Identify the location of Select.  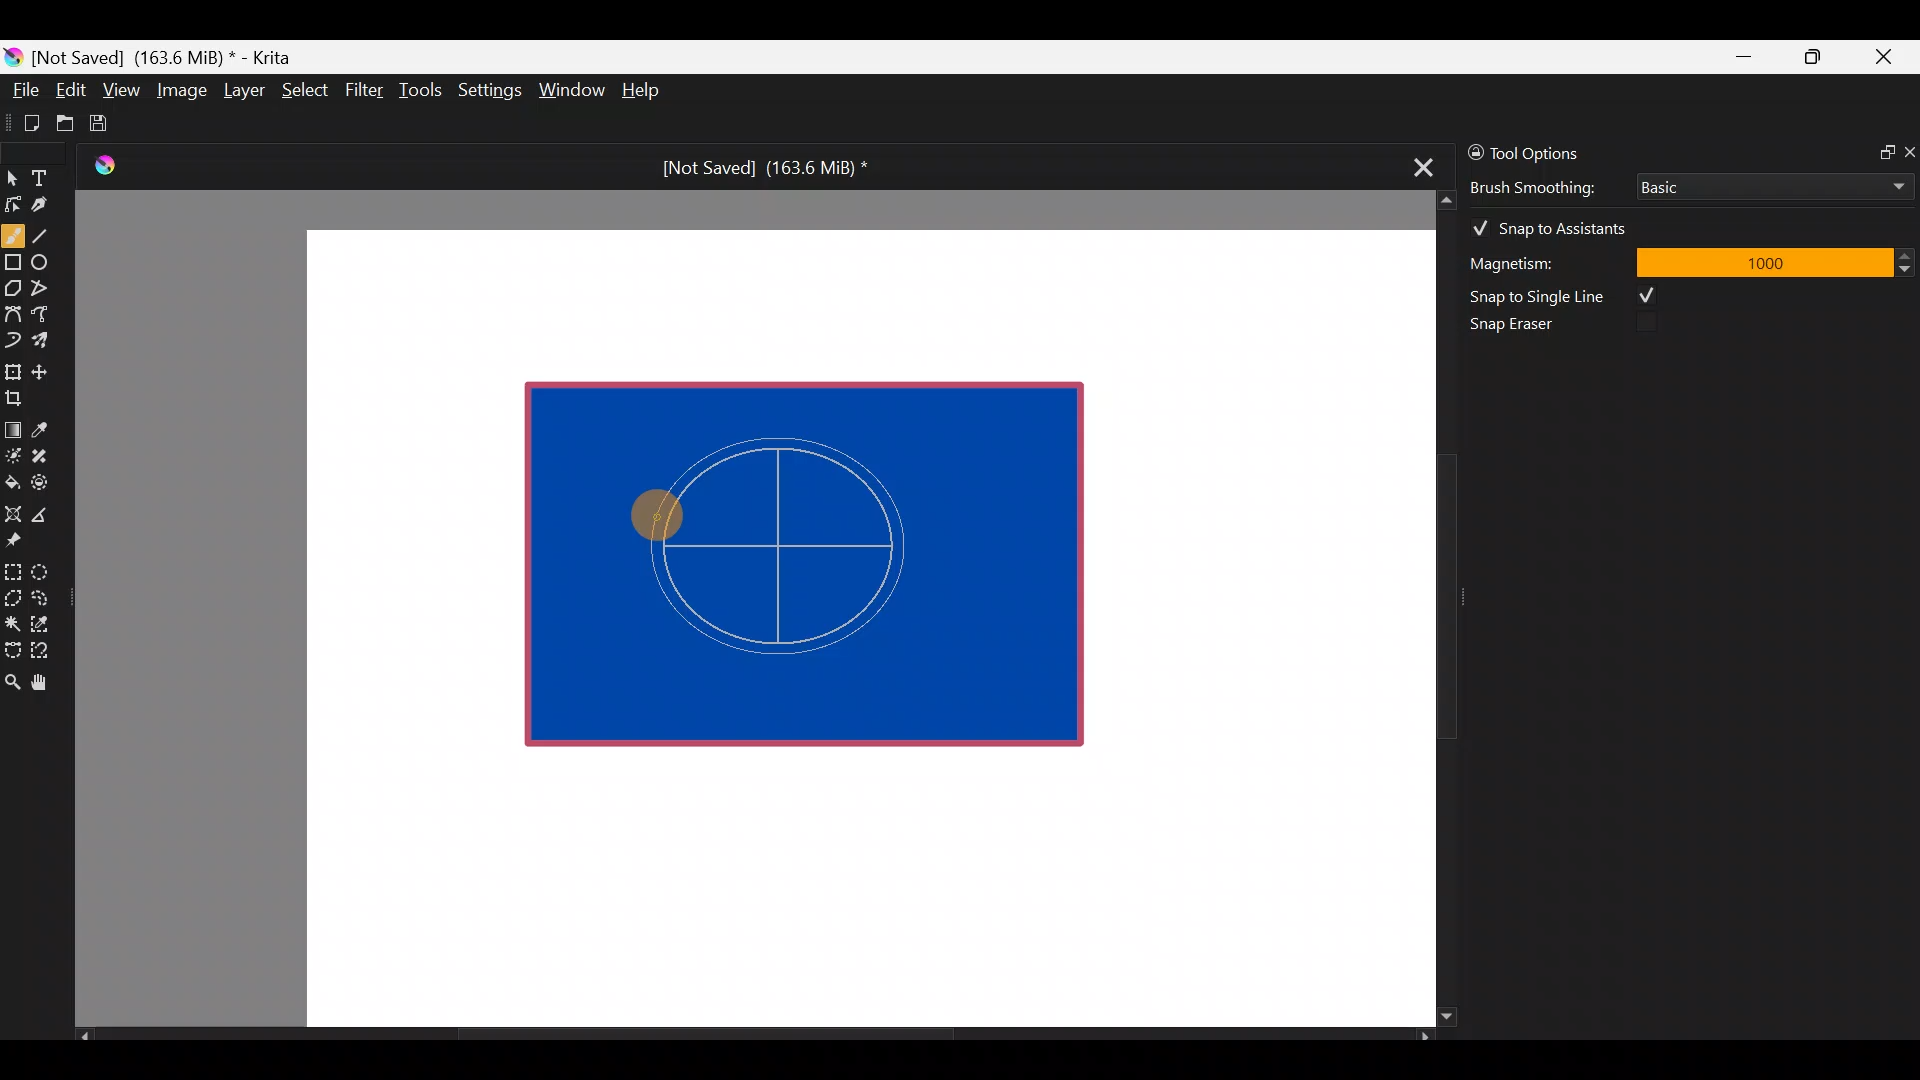
(306, 88).